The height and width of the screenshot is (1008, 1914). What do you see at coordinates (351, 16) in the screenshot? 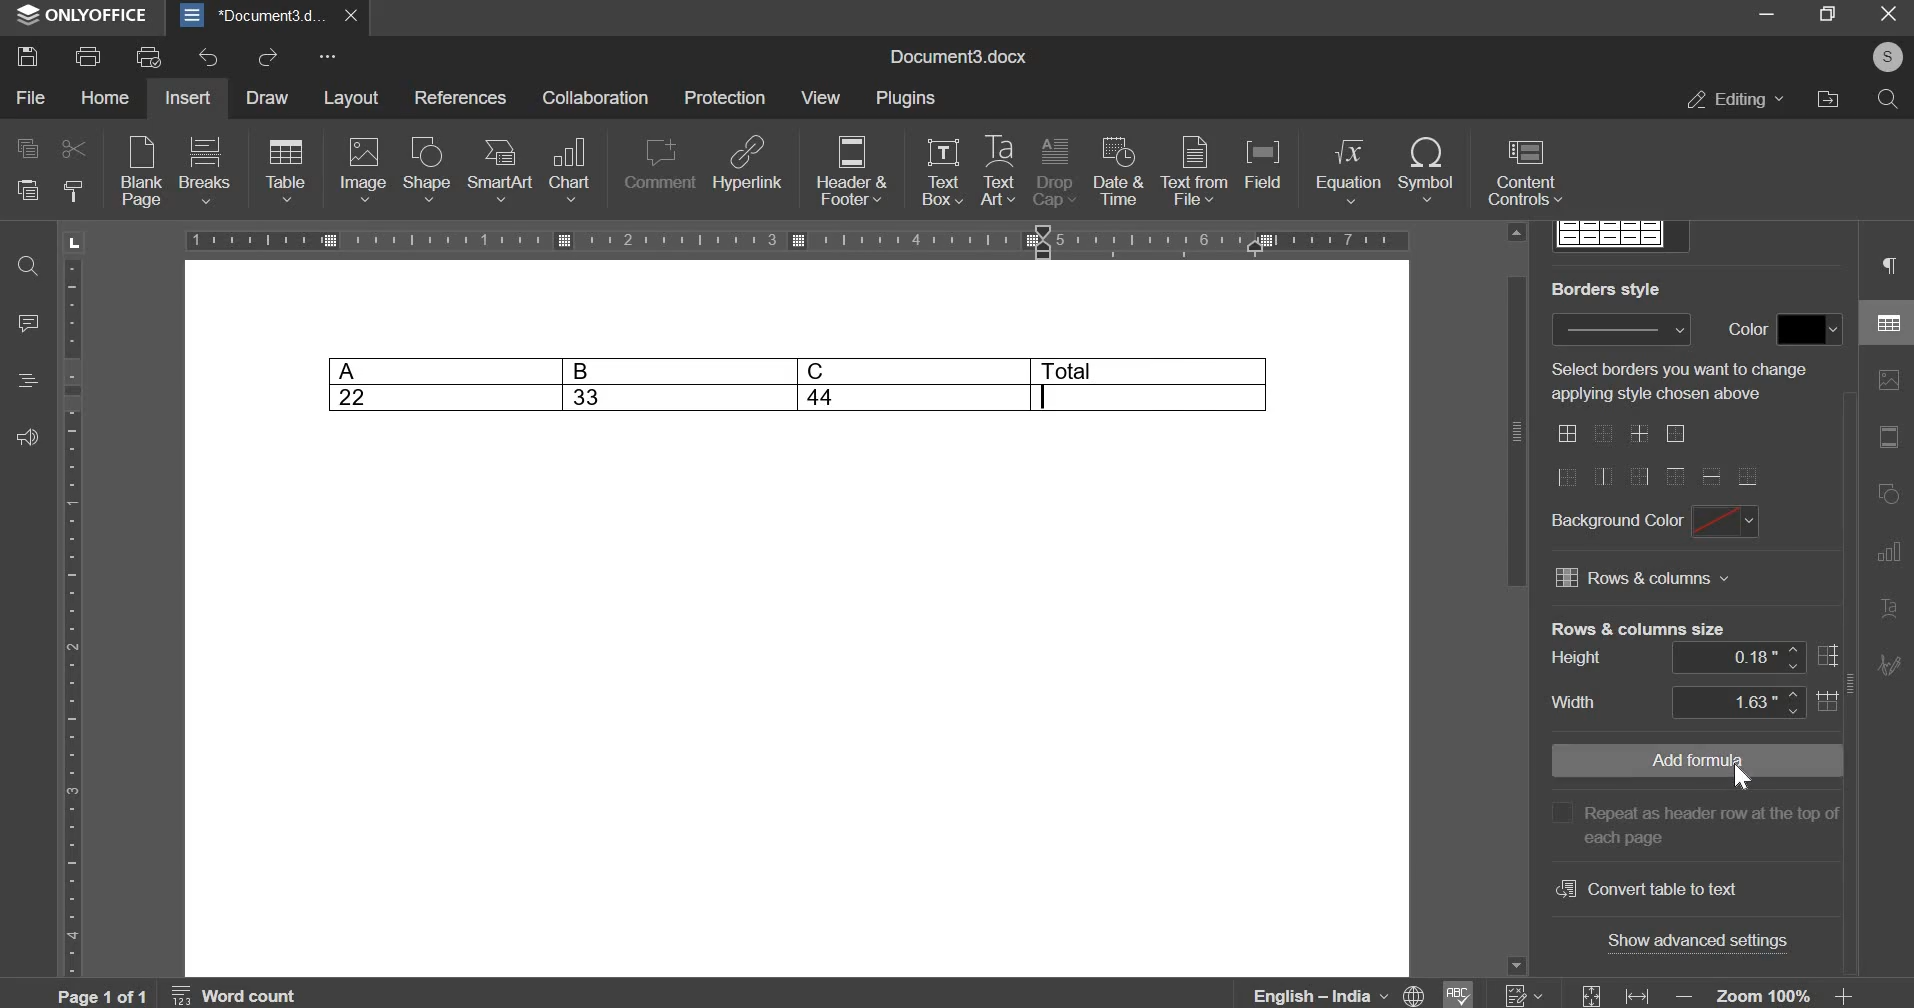
I see `close` at bounding box center [351, 16].